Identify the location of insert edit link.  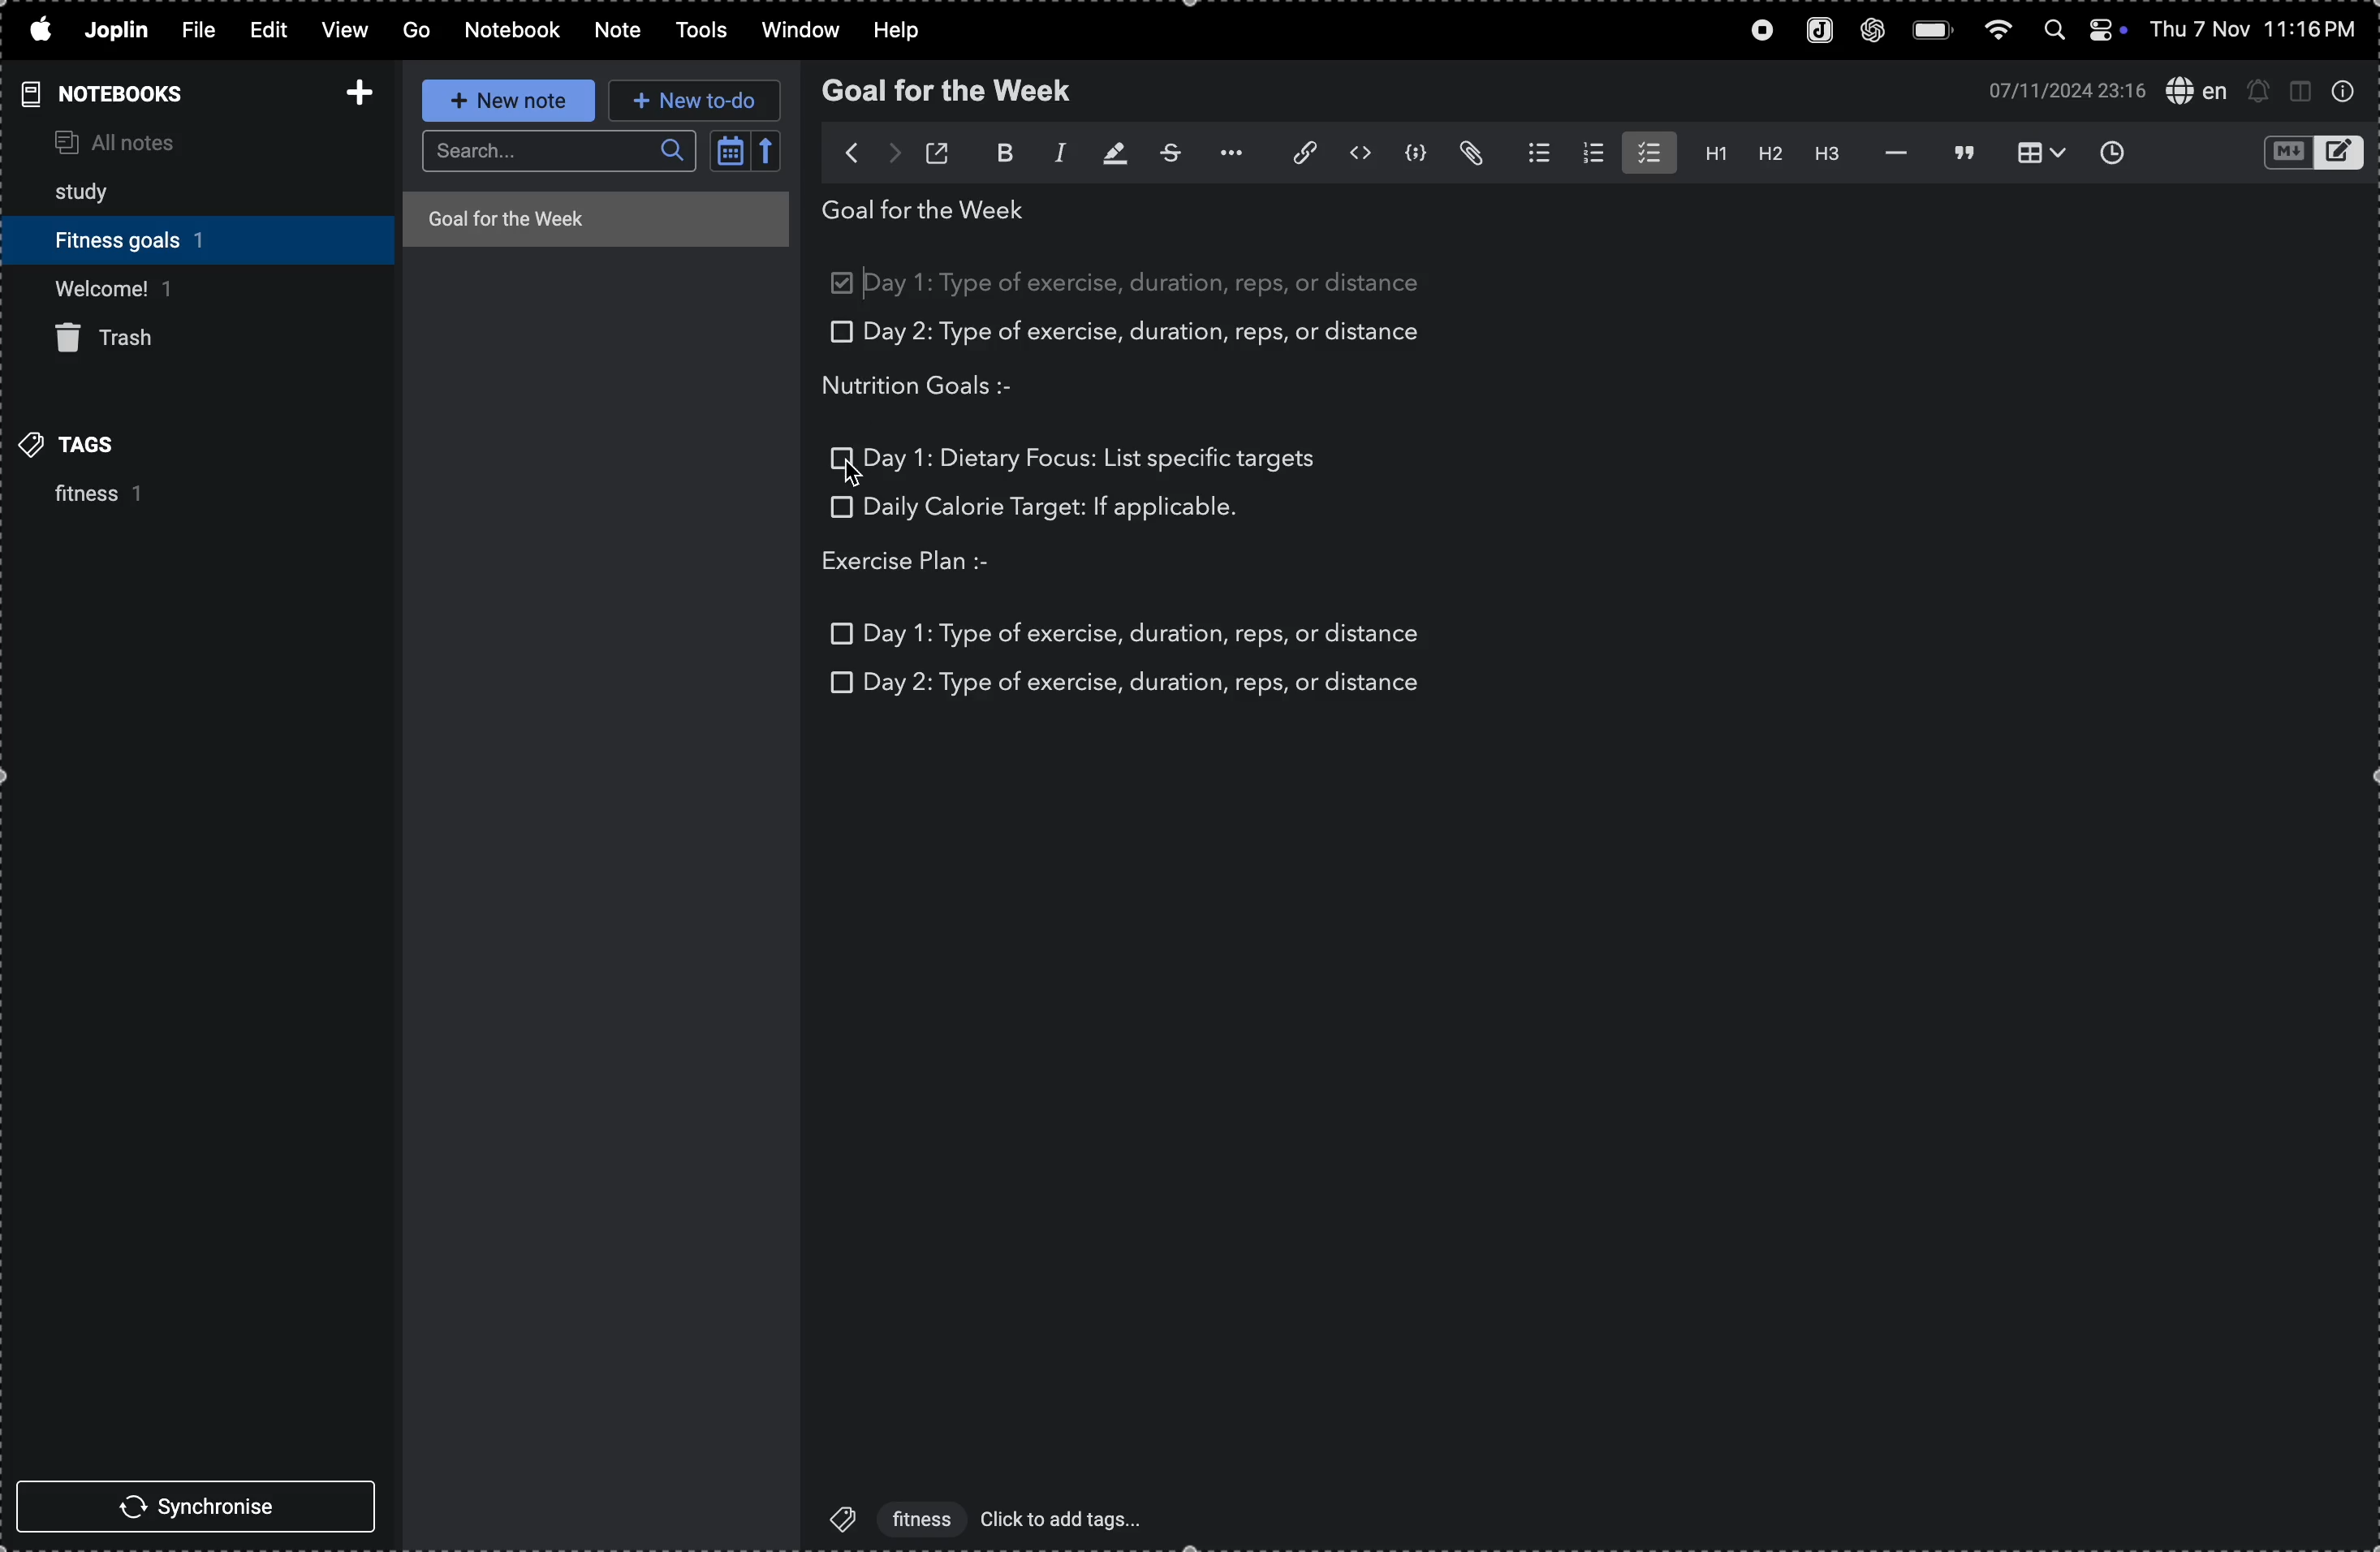
(1293, 152).